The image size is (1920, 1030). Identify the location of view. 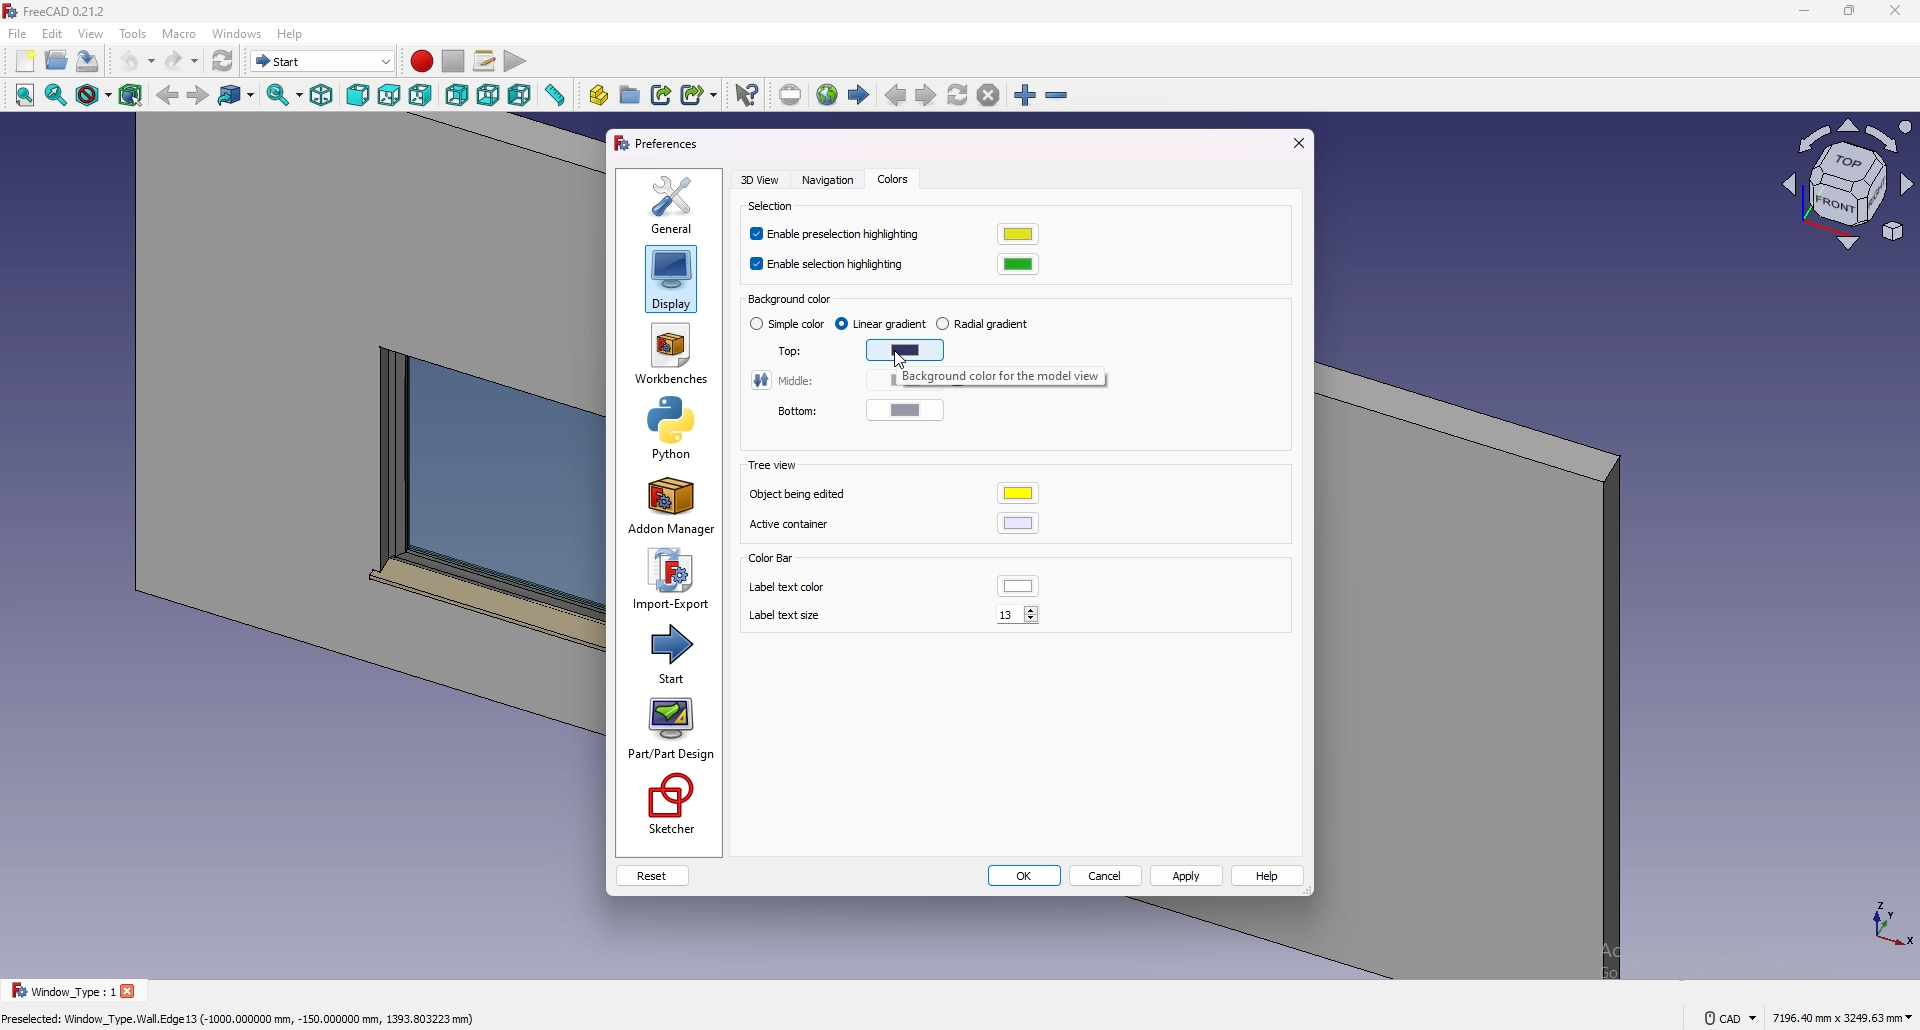
(1849, 188).